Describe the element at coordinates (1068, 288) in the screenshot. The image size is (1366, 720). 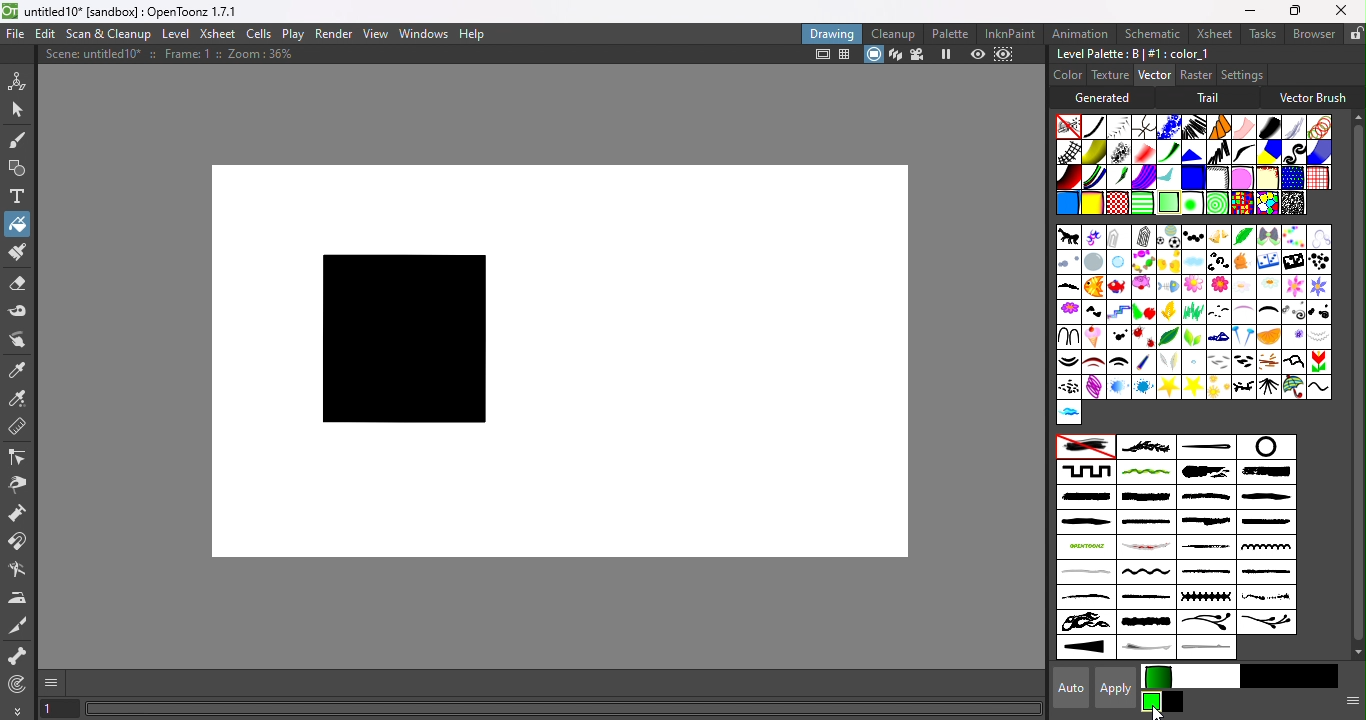
I see `feat` at that location.